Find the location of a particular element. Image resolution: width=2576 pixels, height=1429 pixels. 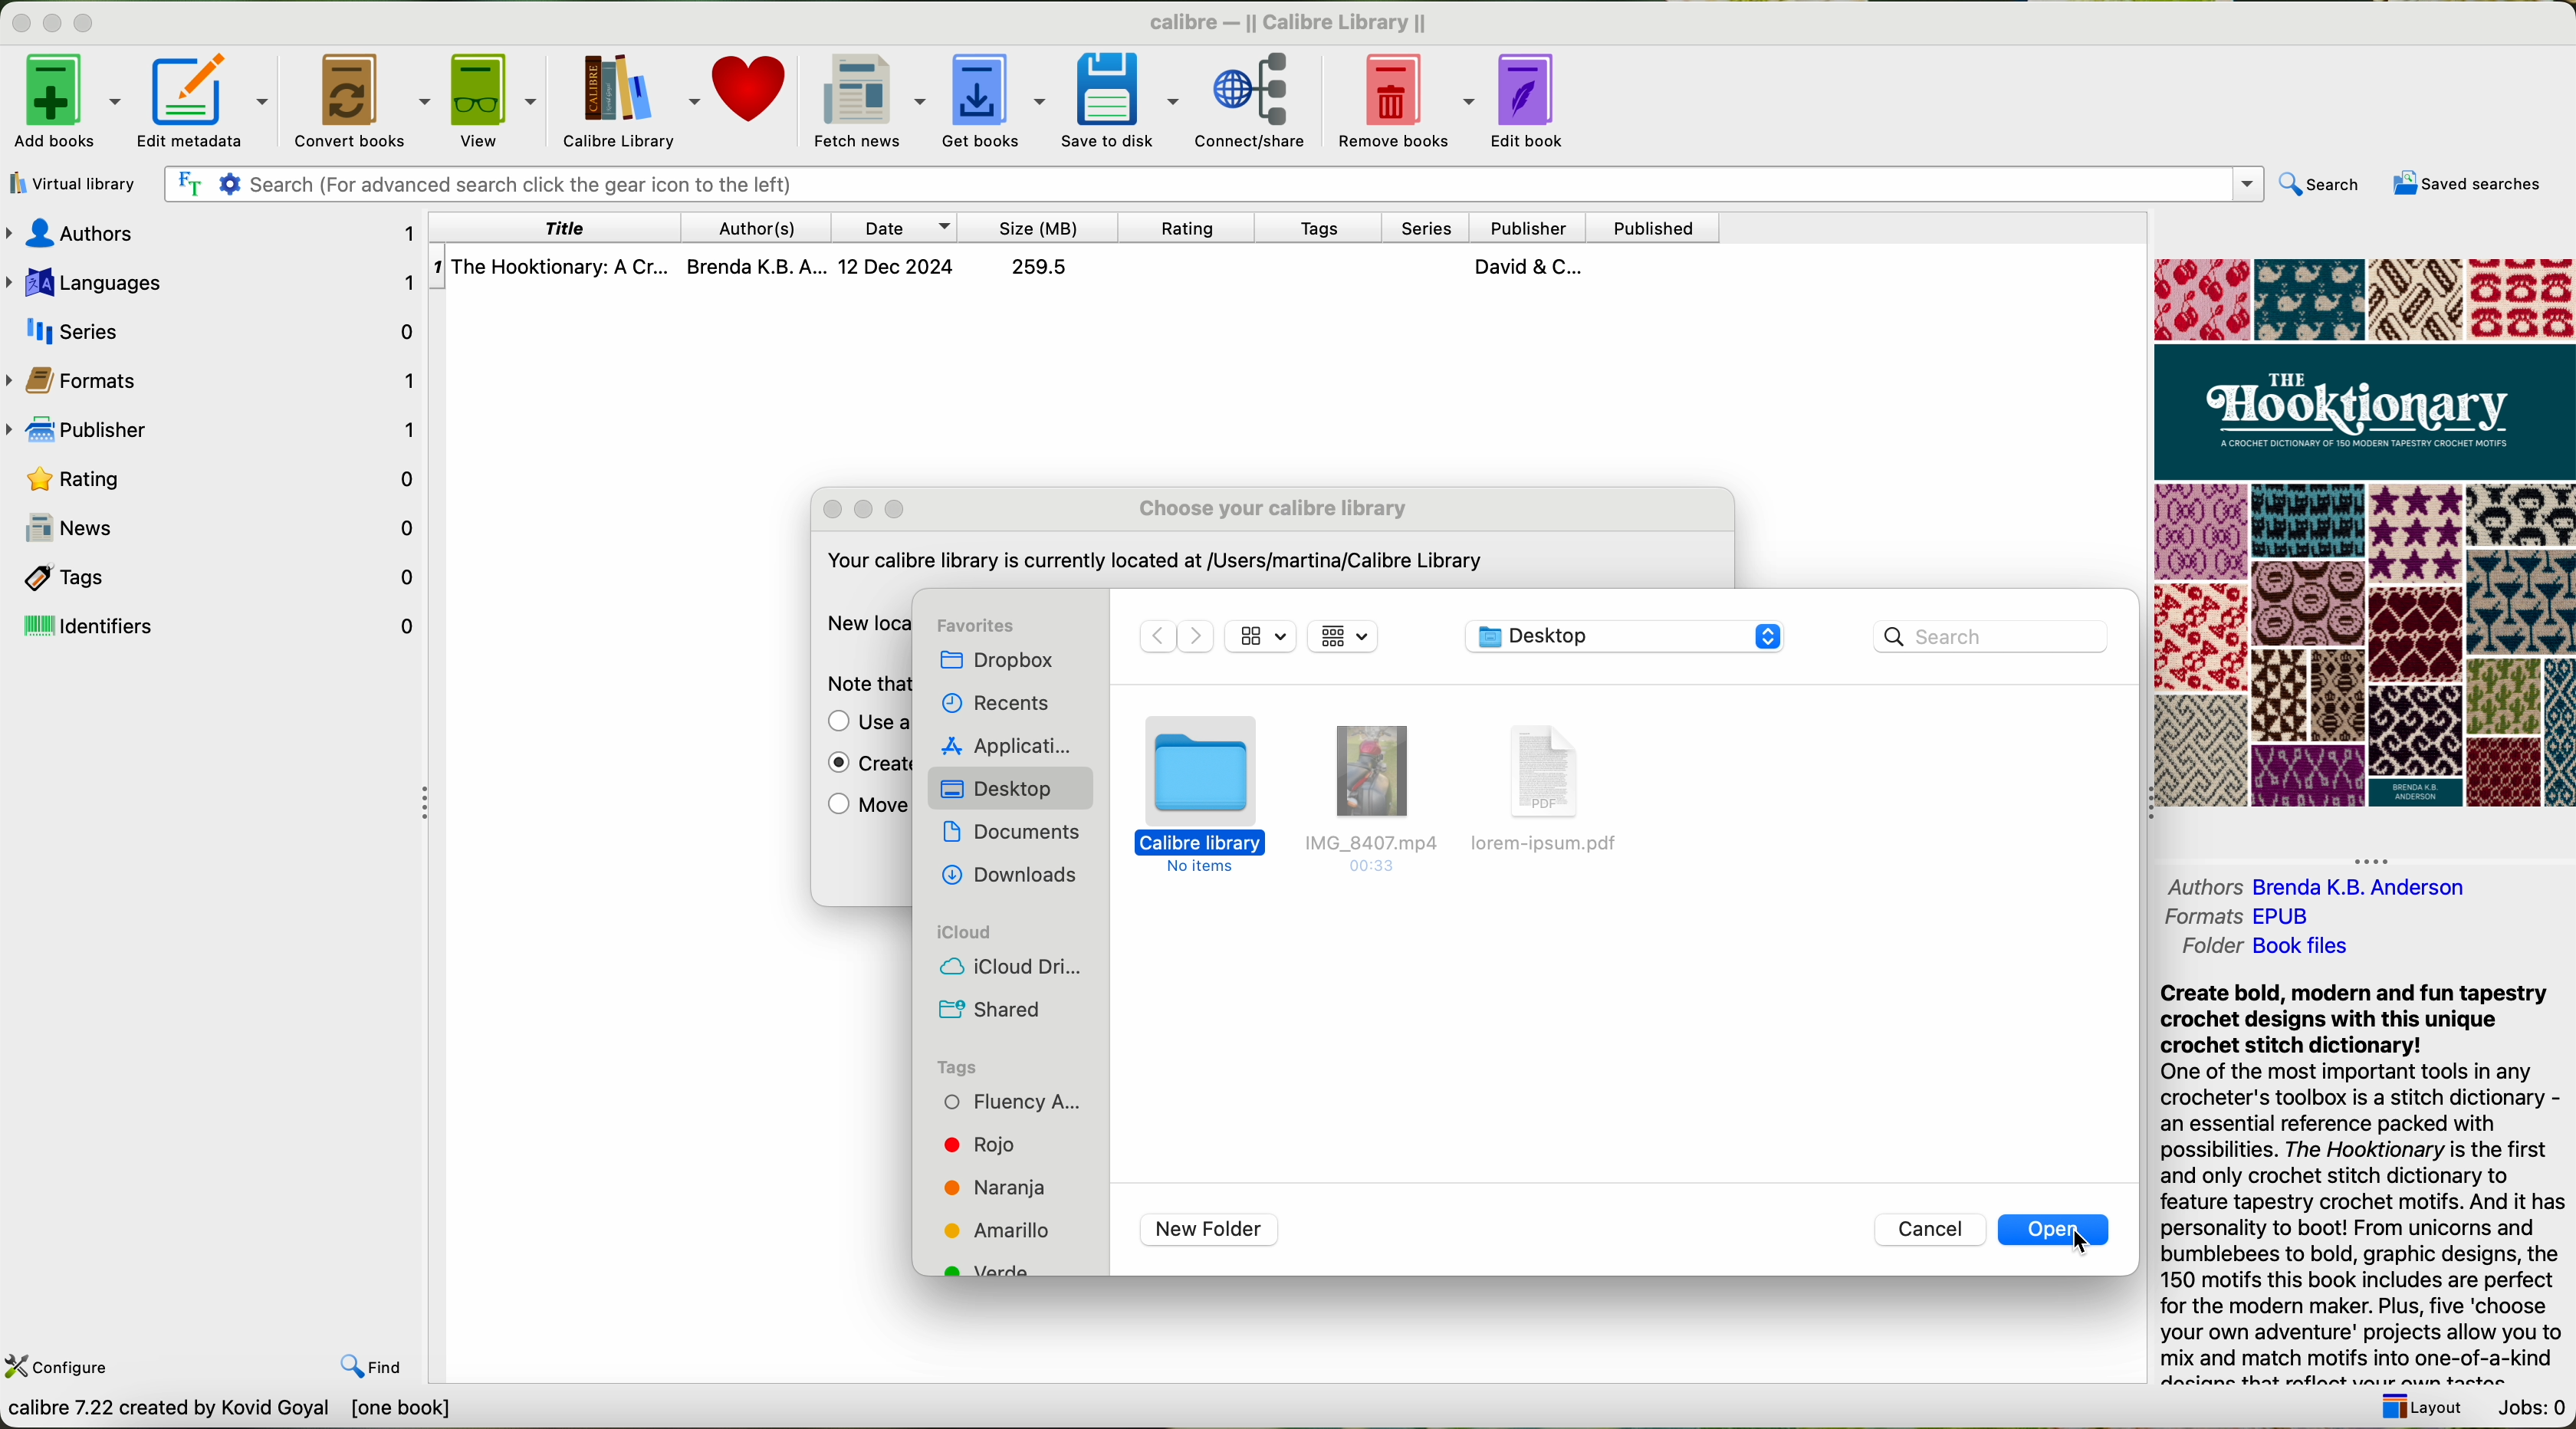

icloud is located at coordinates (969, 933).